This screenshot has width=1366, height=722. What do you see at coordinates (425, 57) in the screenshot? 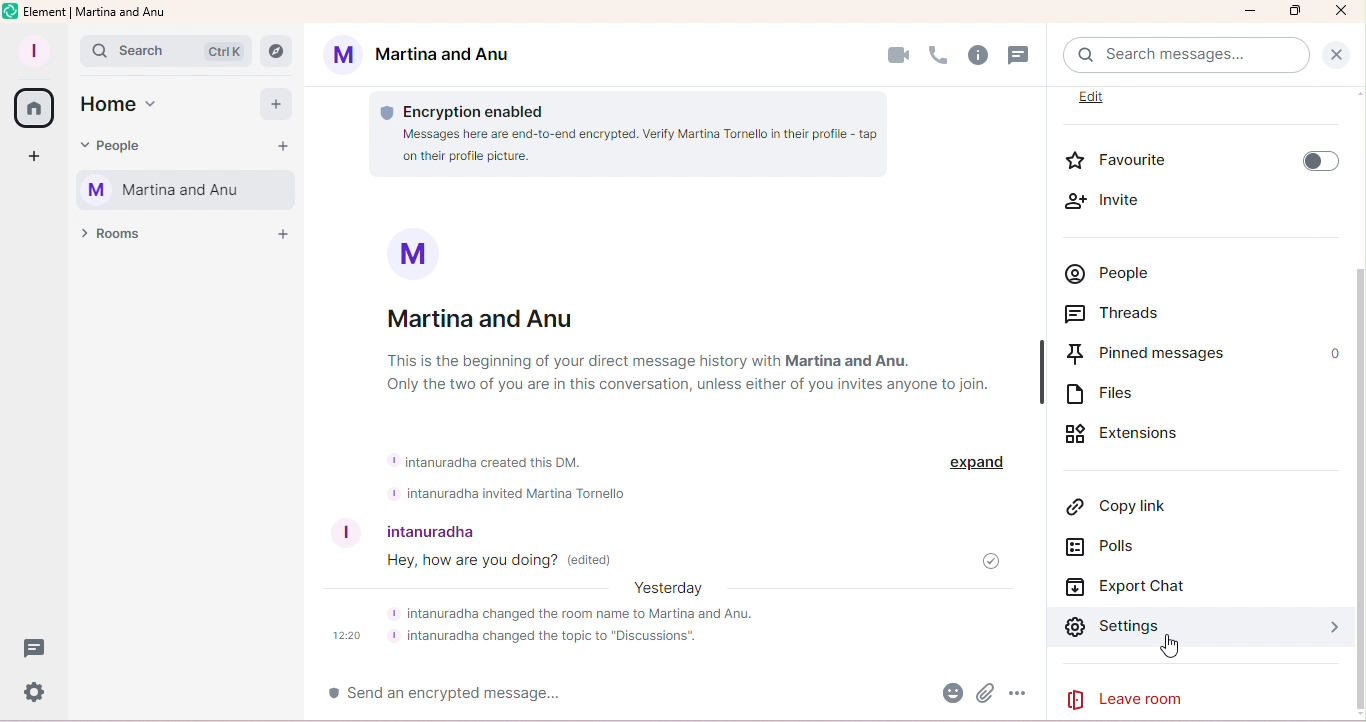
I see `Martina and Anu` at bounding box center [425, 57].